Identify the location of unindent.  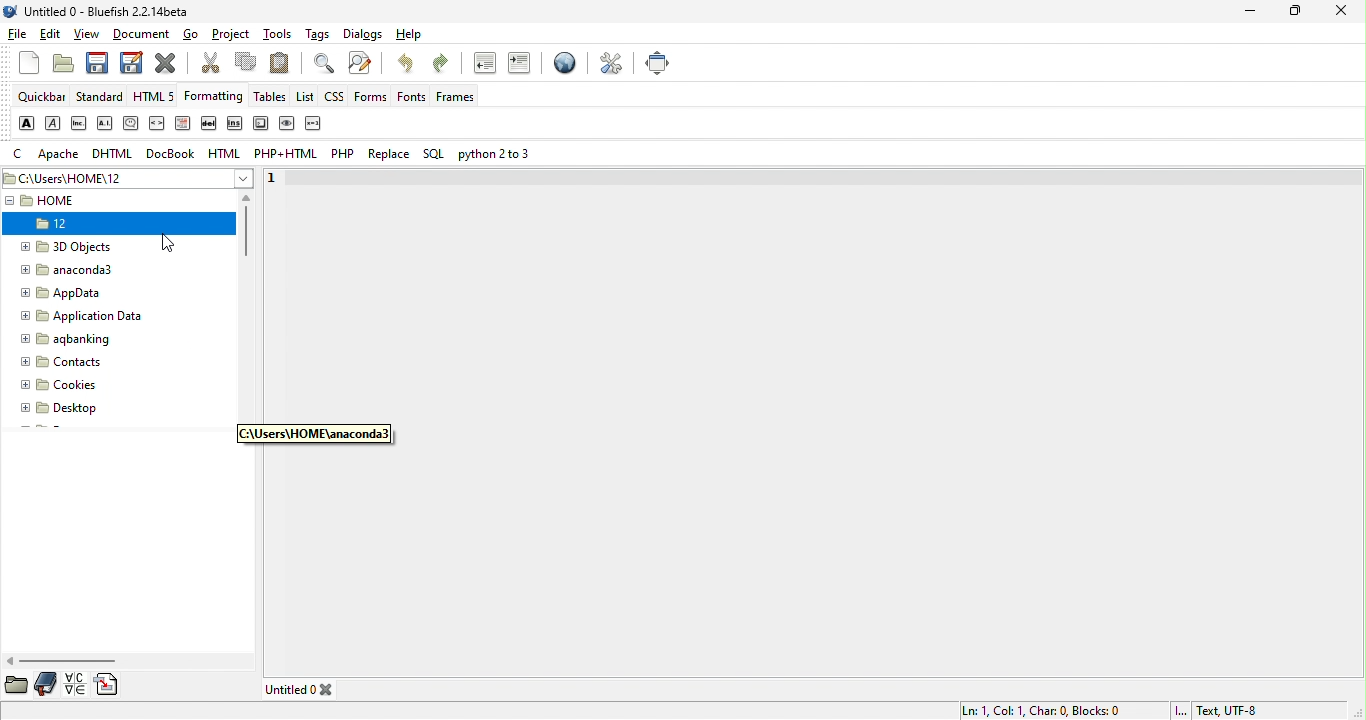
(485, 66).